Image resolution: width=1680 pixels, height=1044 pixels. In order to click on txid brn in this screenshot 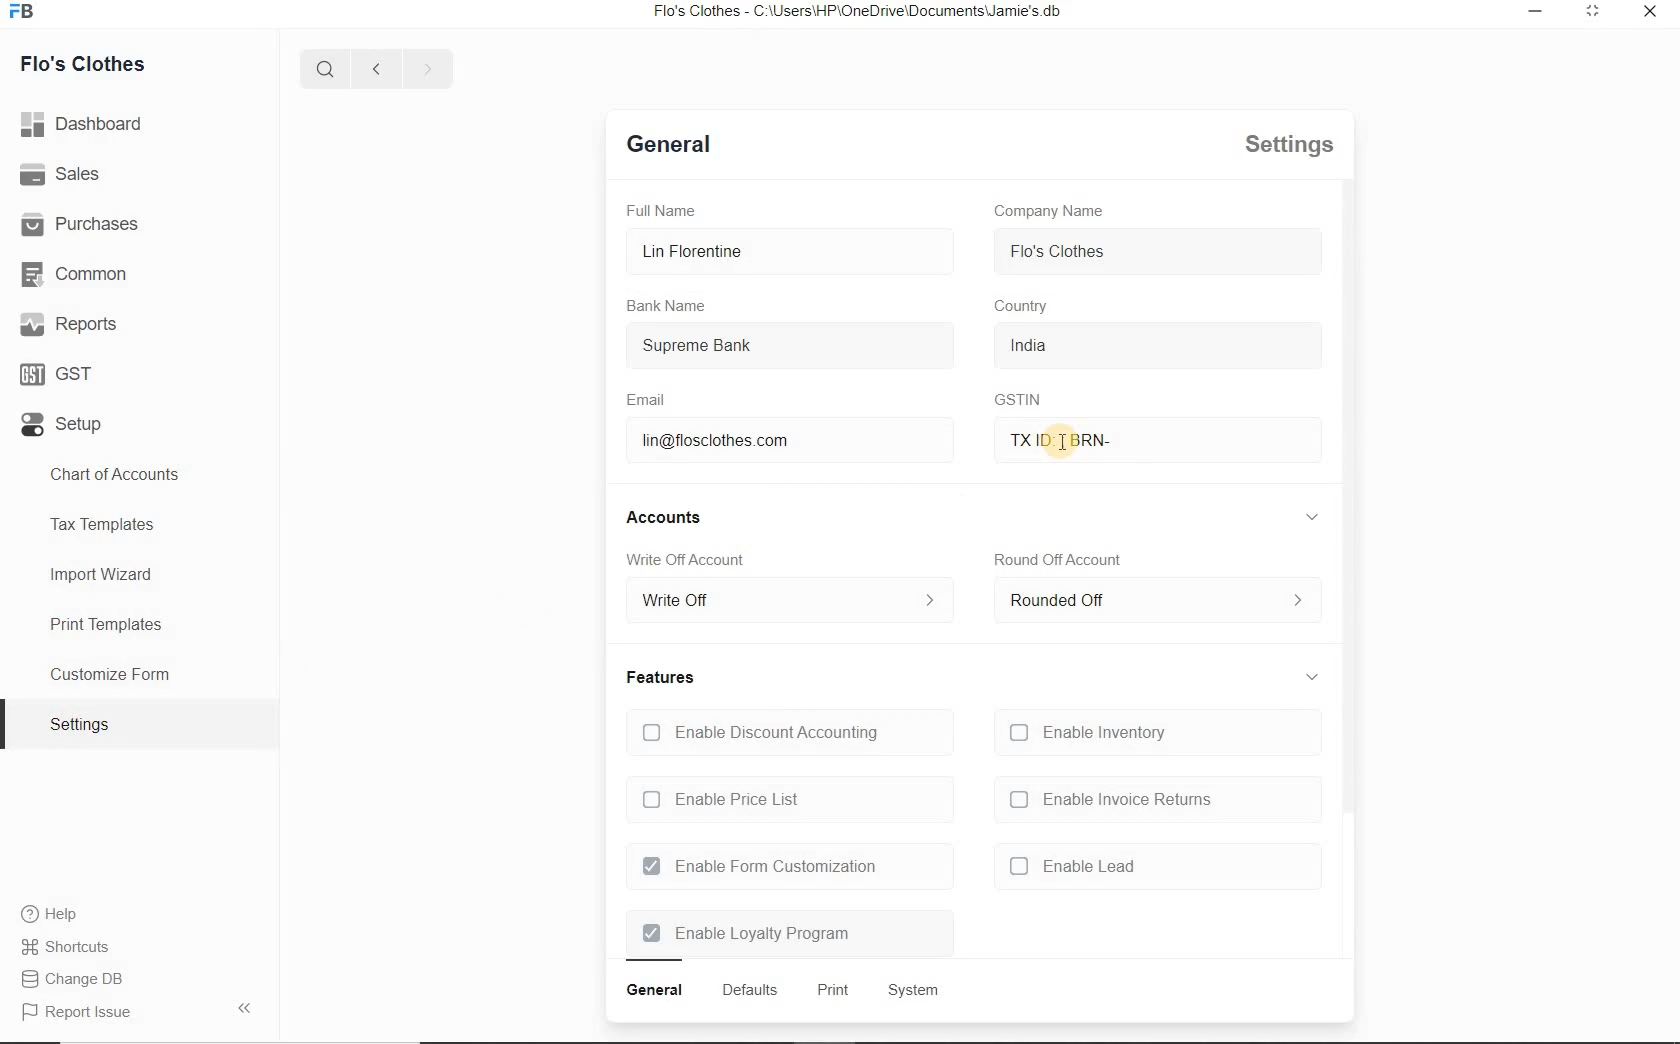, I will do `click(1064, 440)`.